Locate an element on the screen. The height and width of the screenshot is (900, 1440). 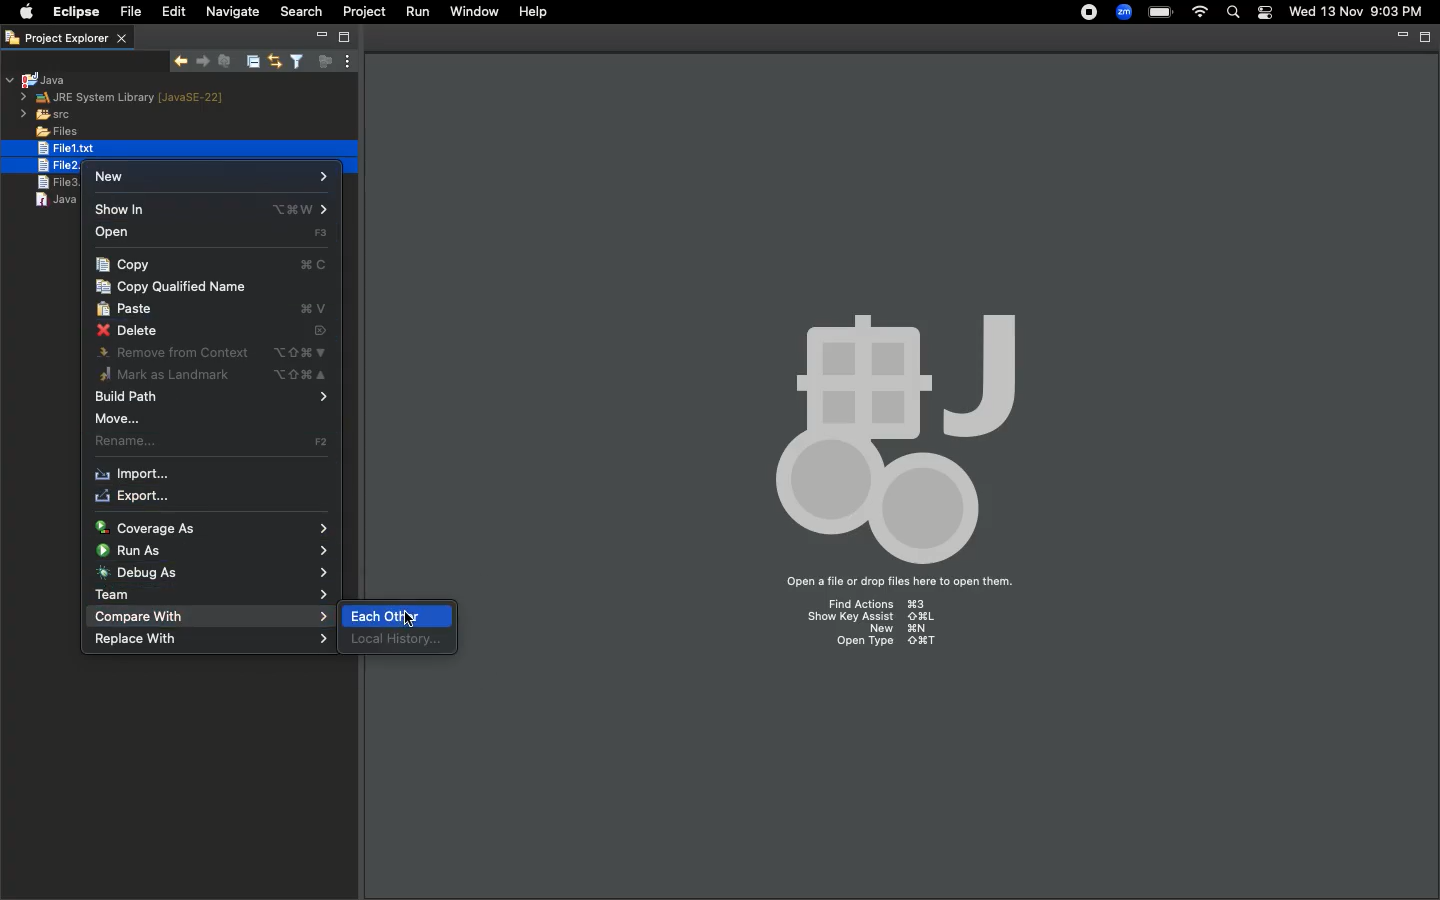
Replace with is located at coordinates (212, 640).